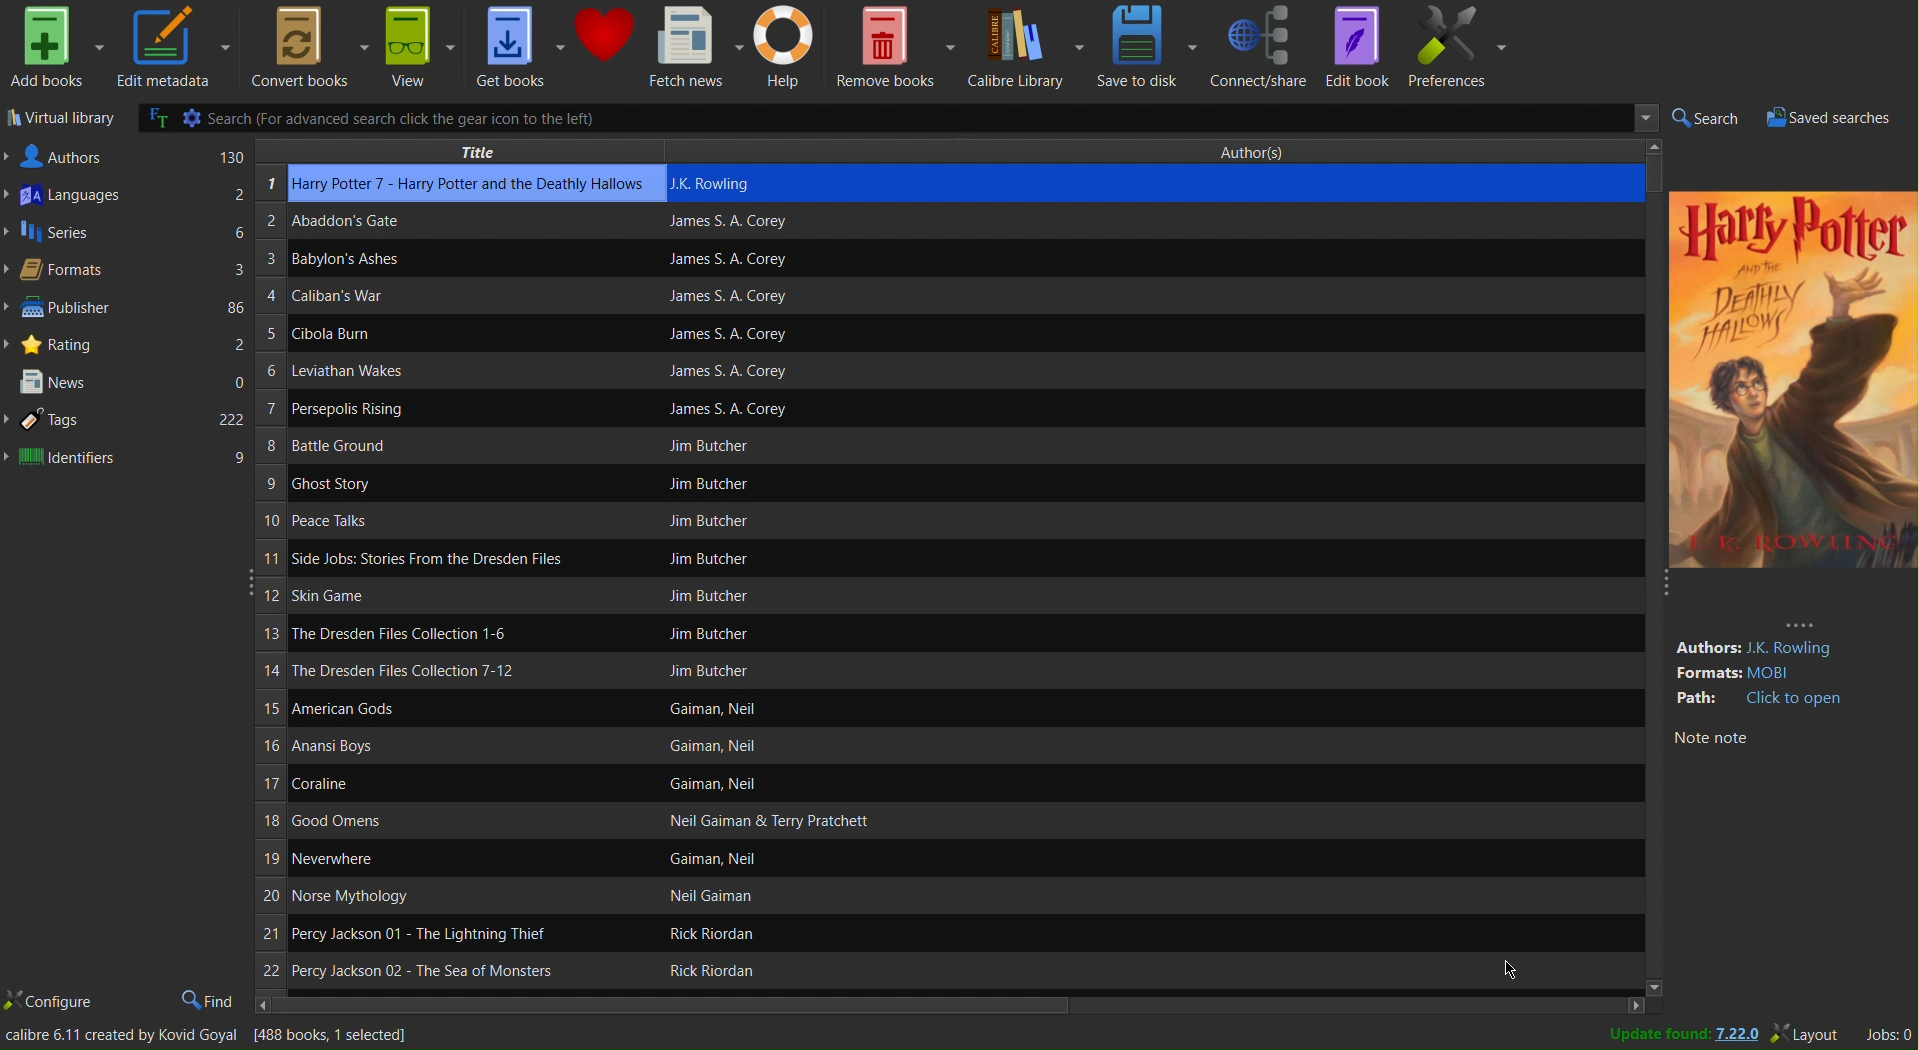 Image resolution: width=1918 pixels, height=1050 pixels. Describe the element at coordinates (961, 1005) in the screenshot. I see `Scrollbar` at that location.